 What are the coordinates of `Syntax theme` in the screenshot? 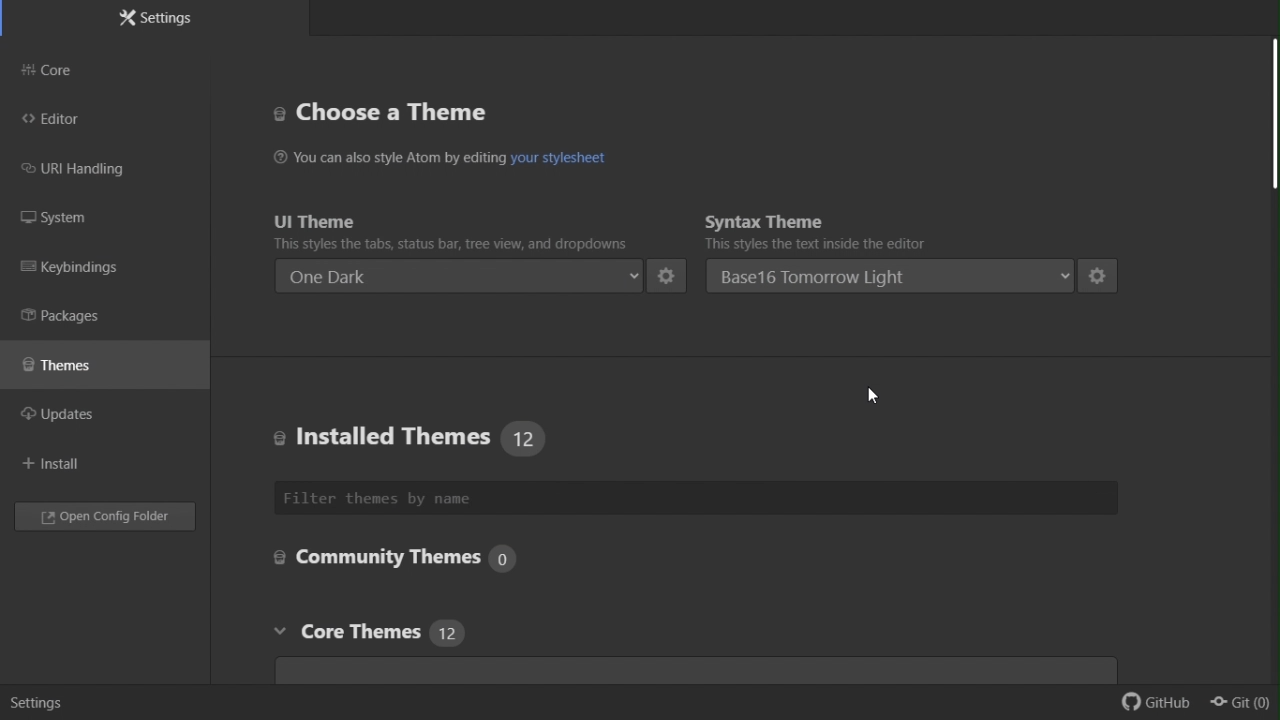 It's located at (845, 229).